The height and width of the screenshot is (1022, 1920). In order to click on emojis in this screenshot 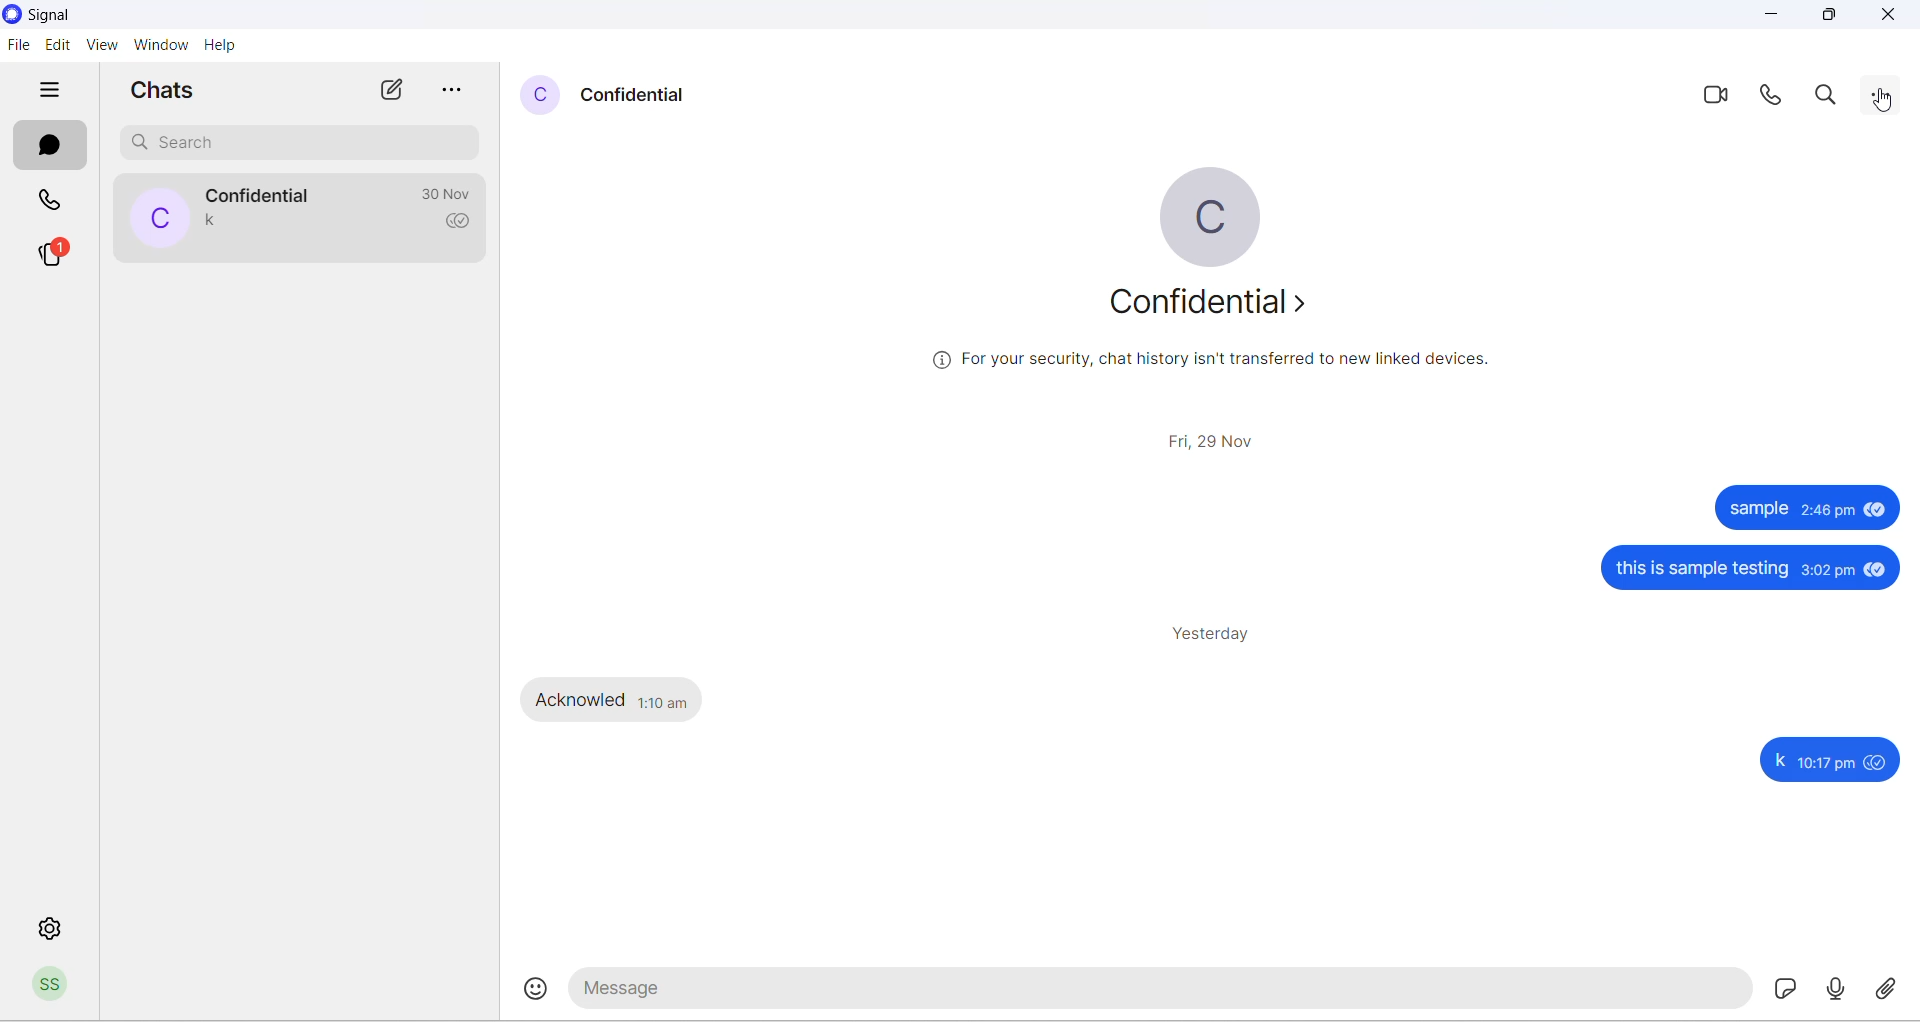, I will do `click(532, 994)`.